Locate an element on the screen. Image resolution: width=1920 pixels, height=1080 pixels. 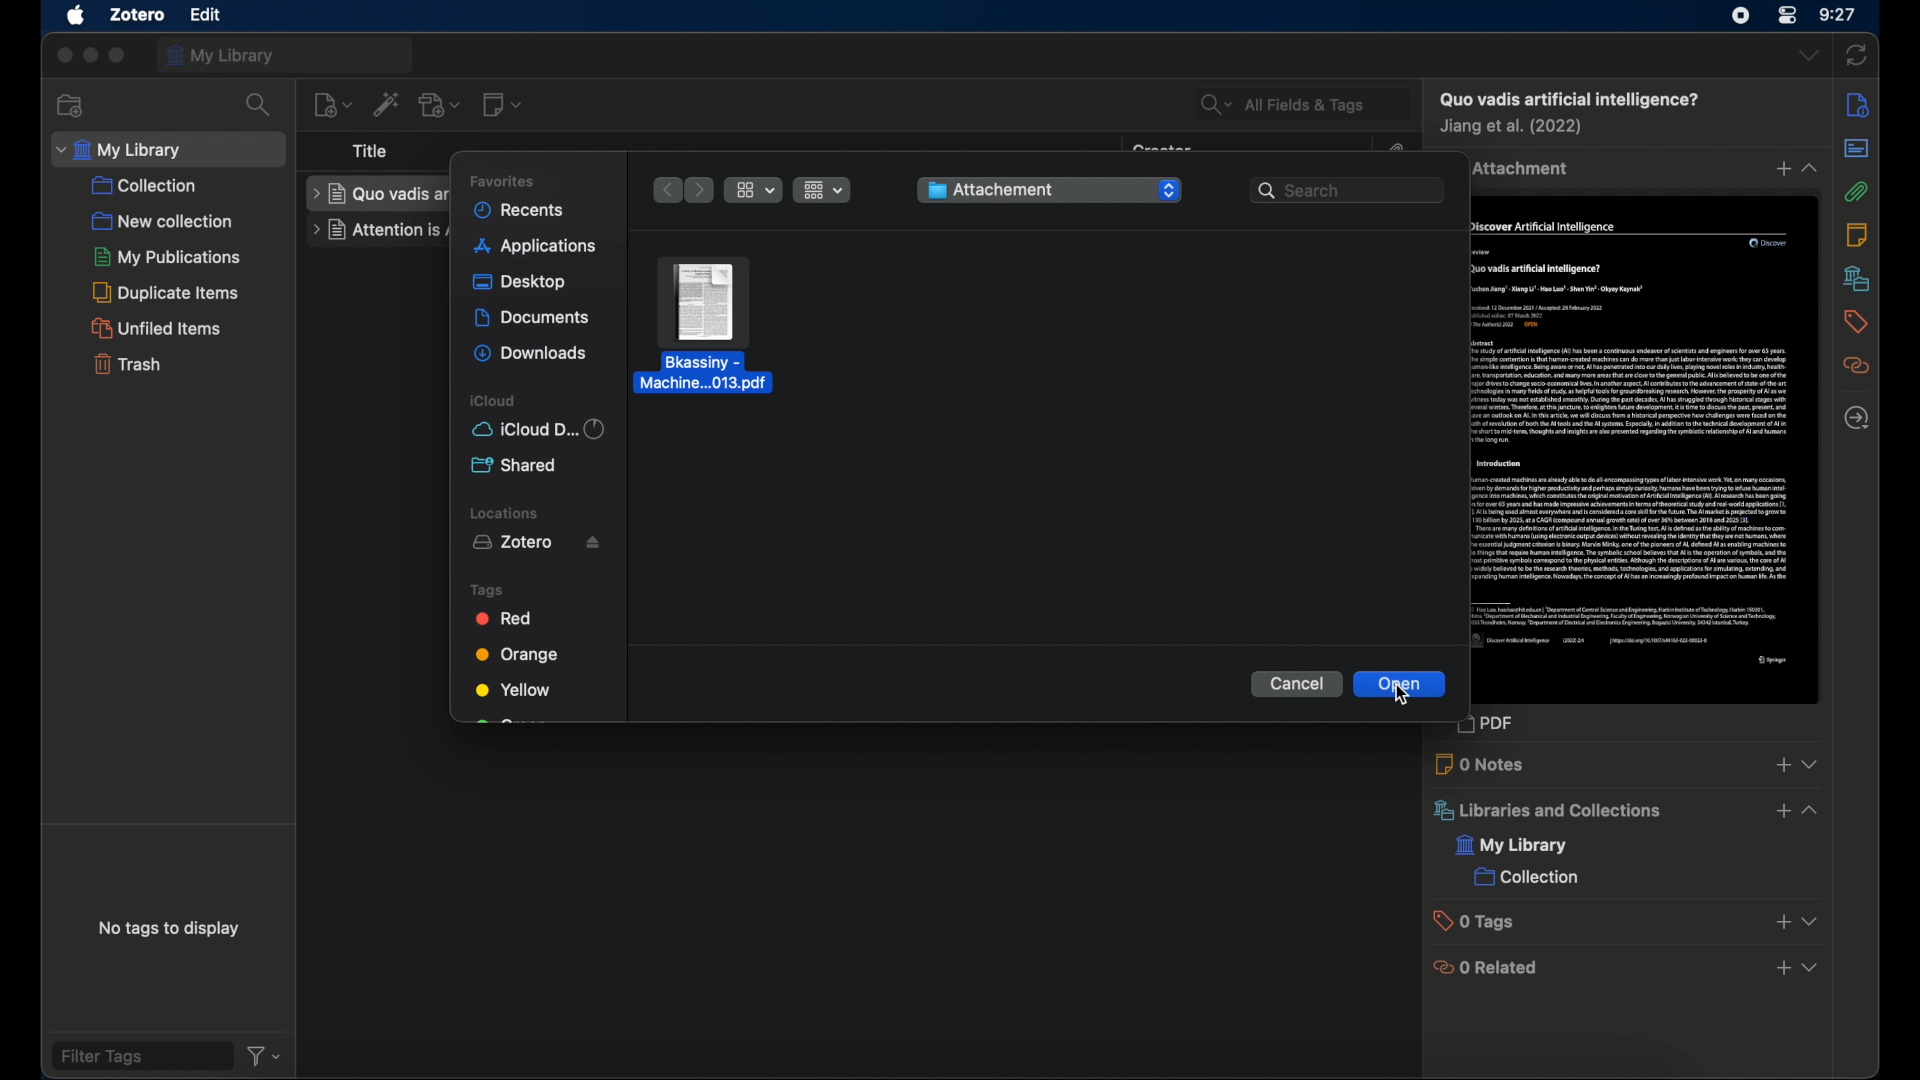
collection is located at coordinates (147, 186).